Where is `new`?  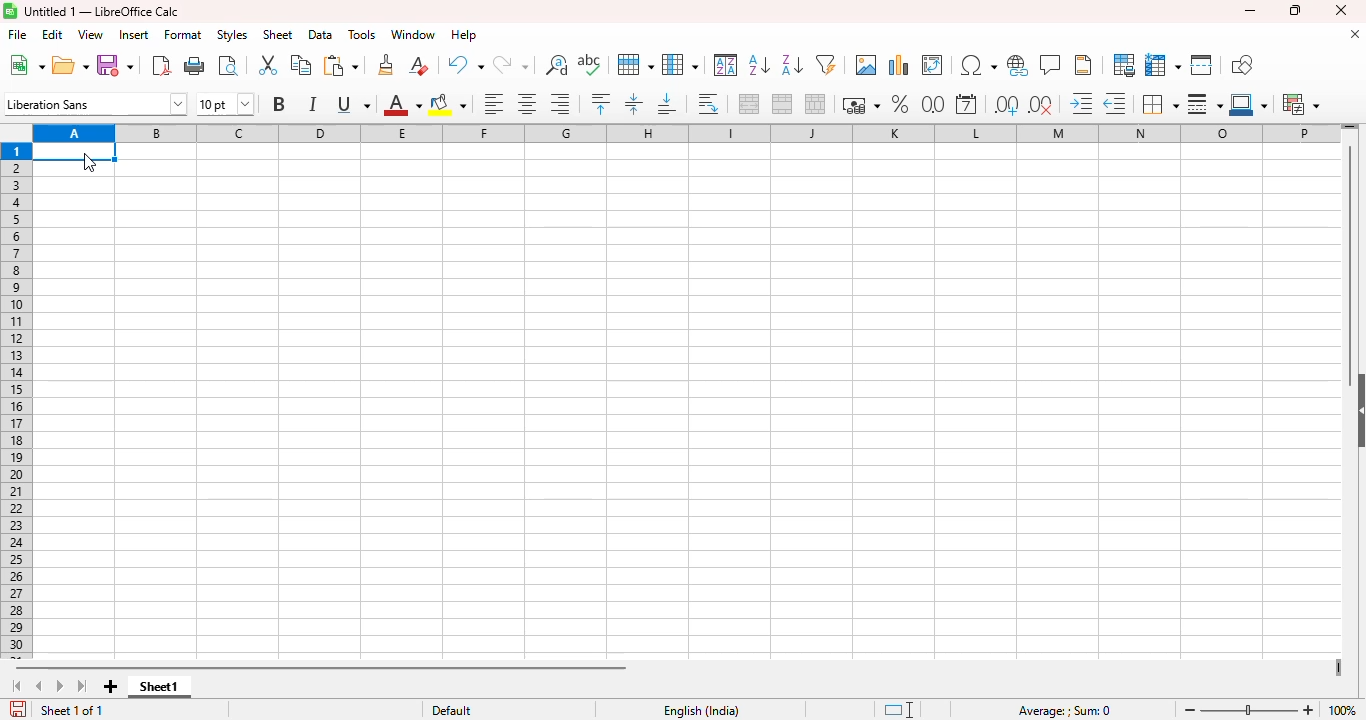 new is located at coordinates (26, 64).